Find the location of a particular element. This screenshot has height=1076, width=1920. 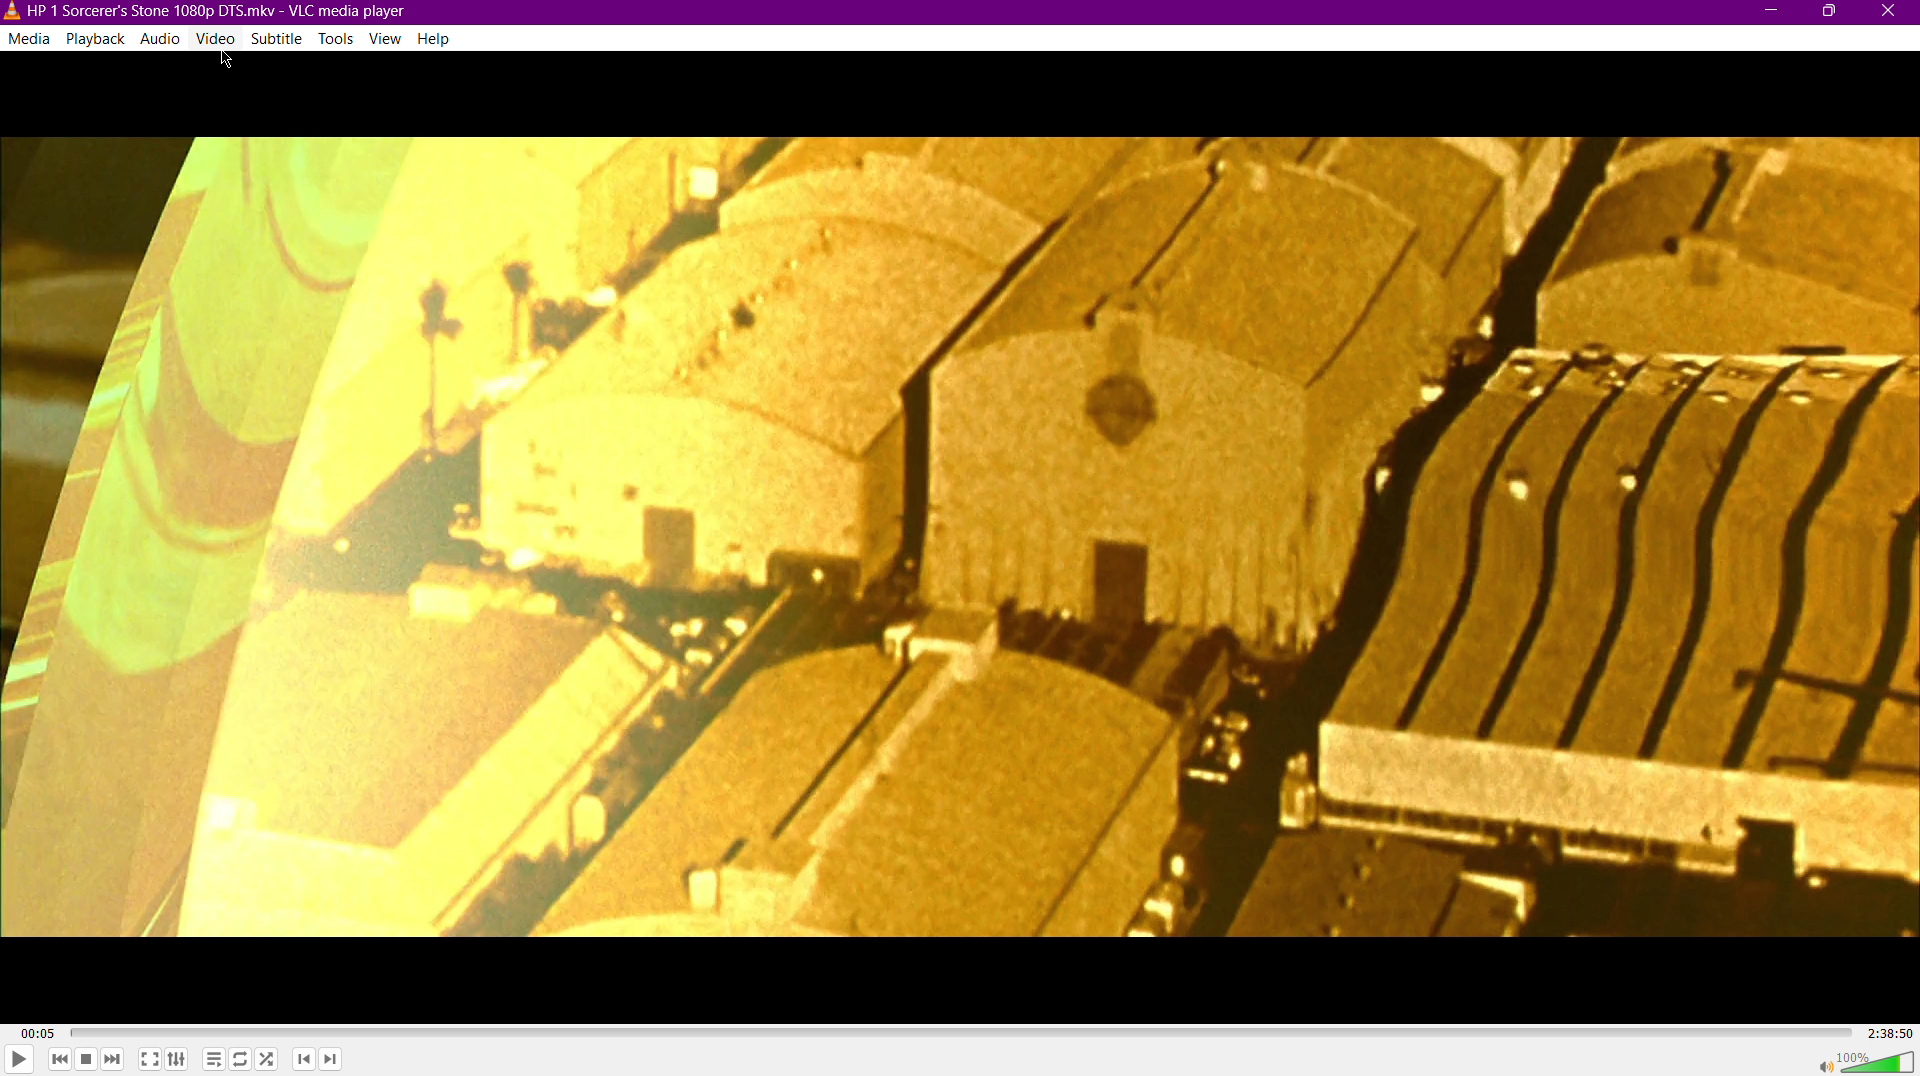

Volume 100% is located at coordinates (1862, 1060).